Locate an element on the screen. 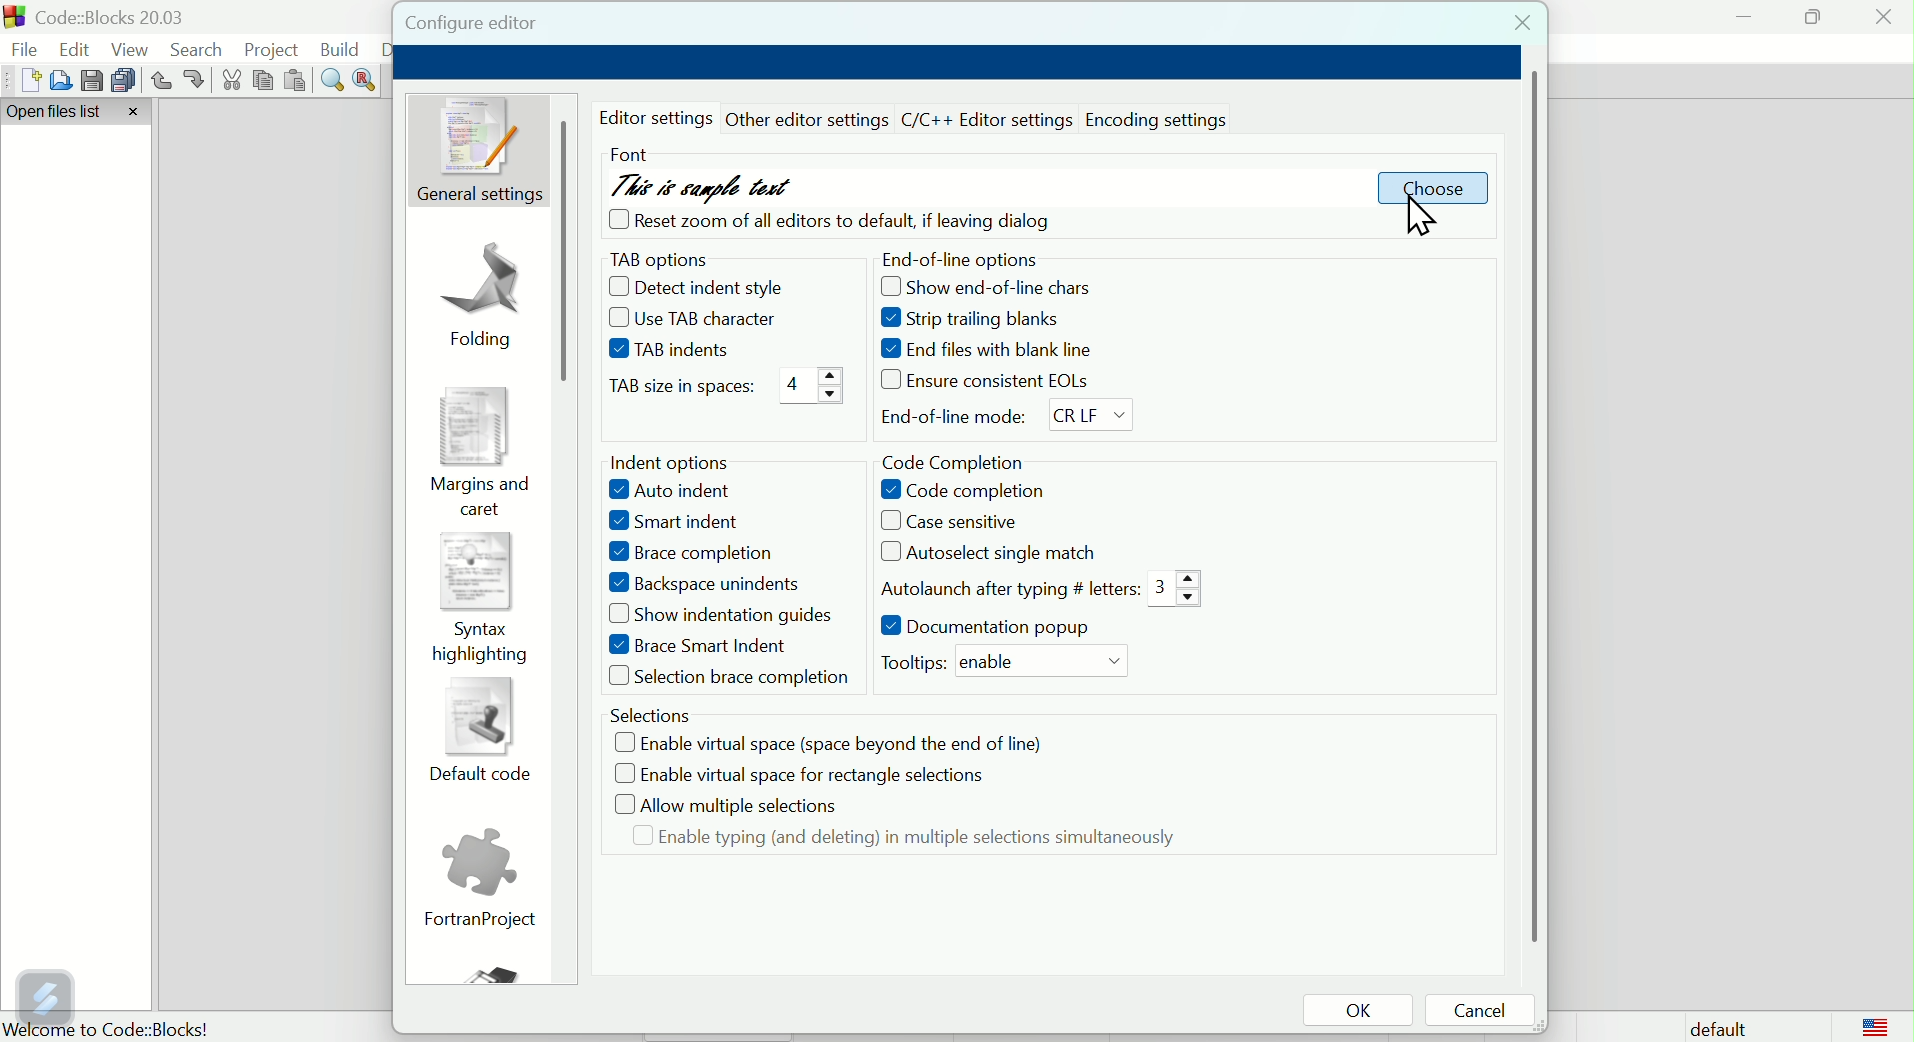  minimise is located at coordinates (1745, 16).